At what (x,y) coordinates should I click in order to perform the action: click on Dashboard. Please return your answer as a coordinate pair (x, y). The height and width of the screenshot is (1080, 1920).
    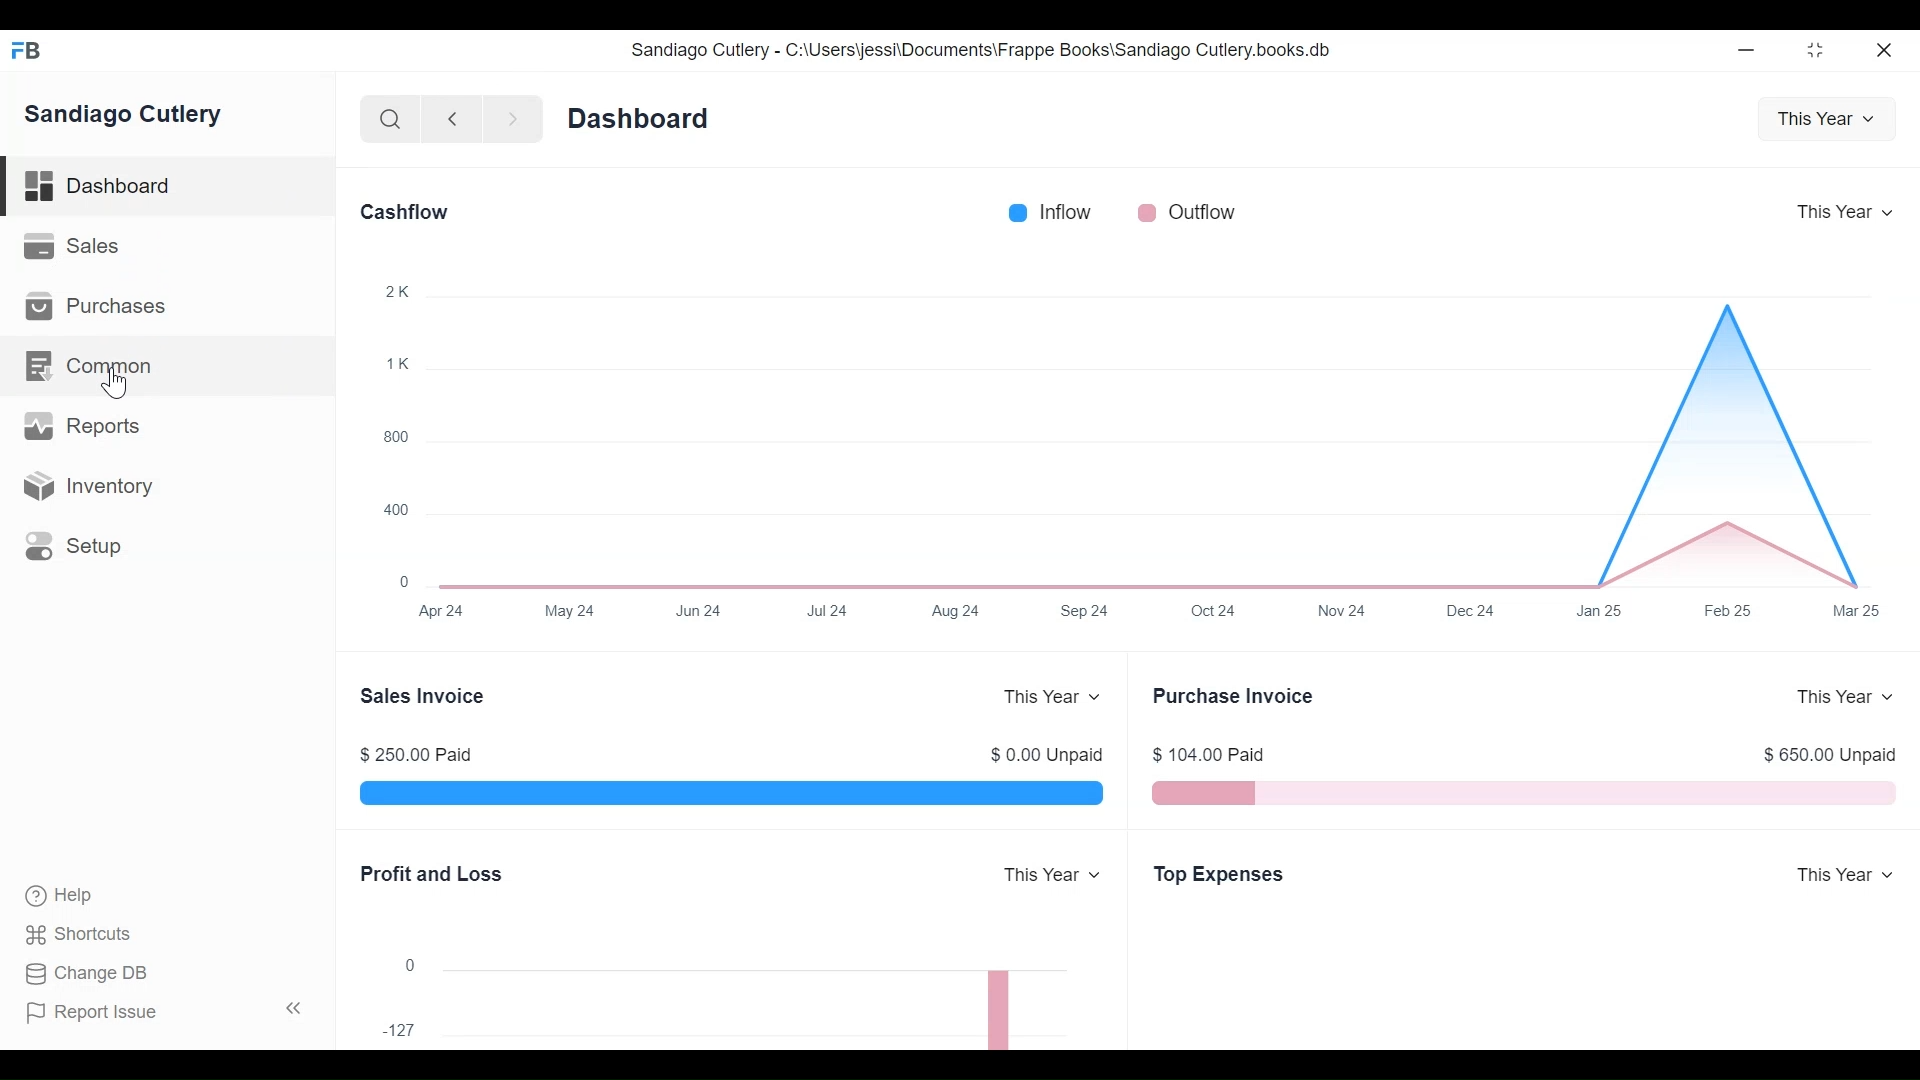
    Looking at the image, I should click on (647, 117).